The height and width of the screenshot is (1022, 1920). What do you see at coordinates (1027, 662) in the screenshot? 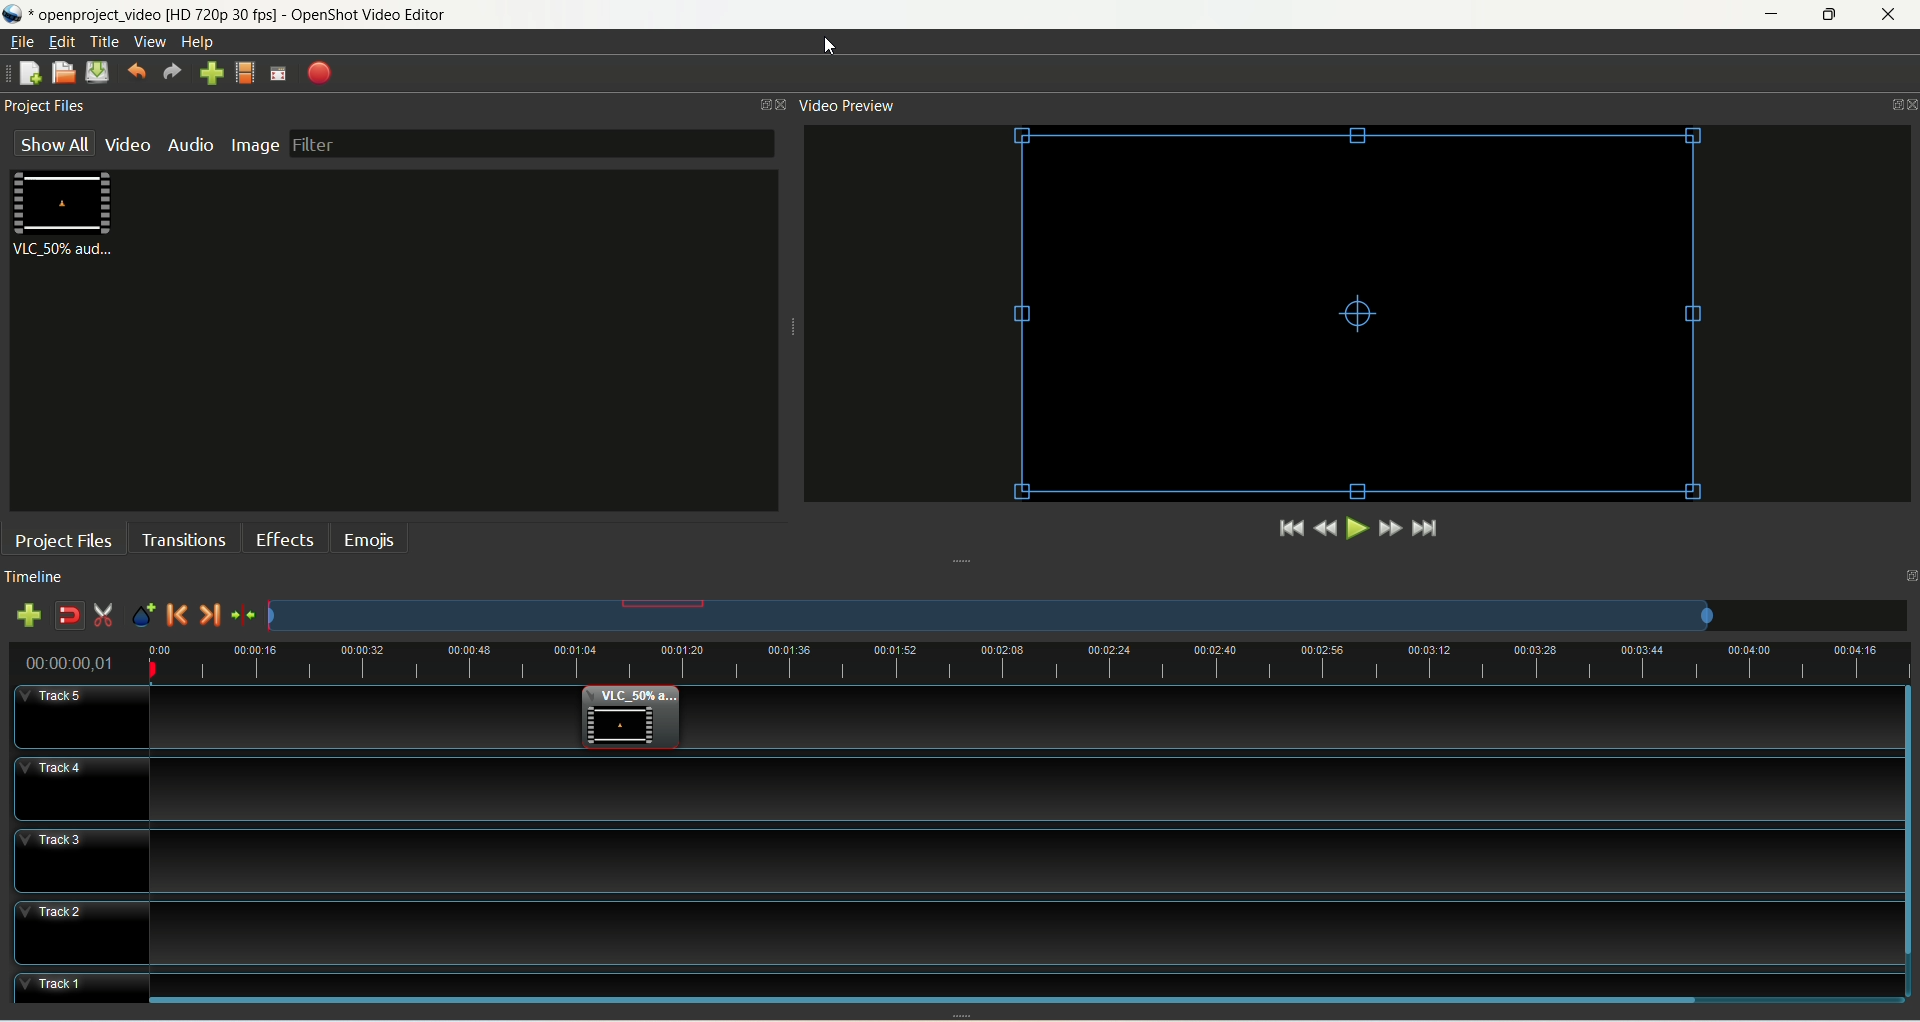
I see `zoom factor` at bounding box center [1027, 662].